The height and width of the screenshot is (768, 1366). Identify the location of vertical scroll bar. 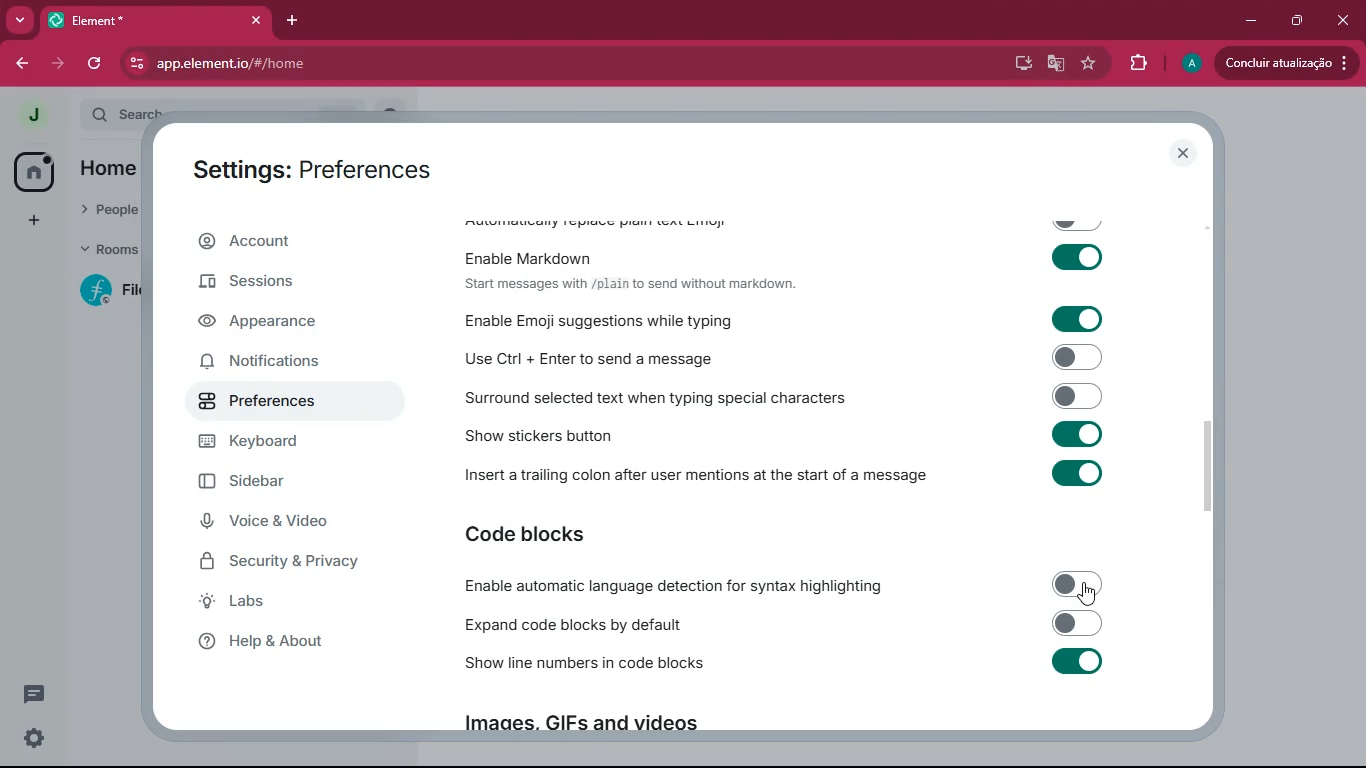
(1211, 467).